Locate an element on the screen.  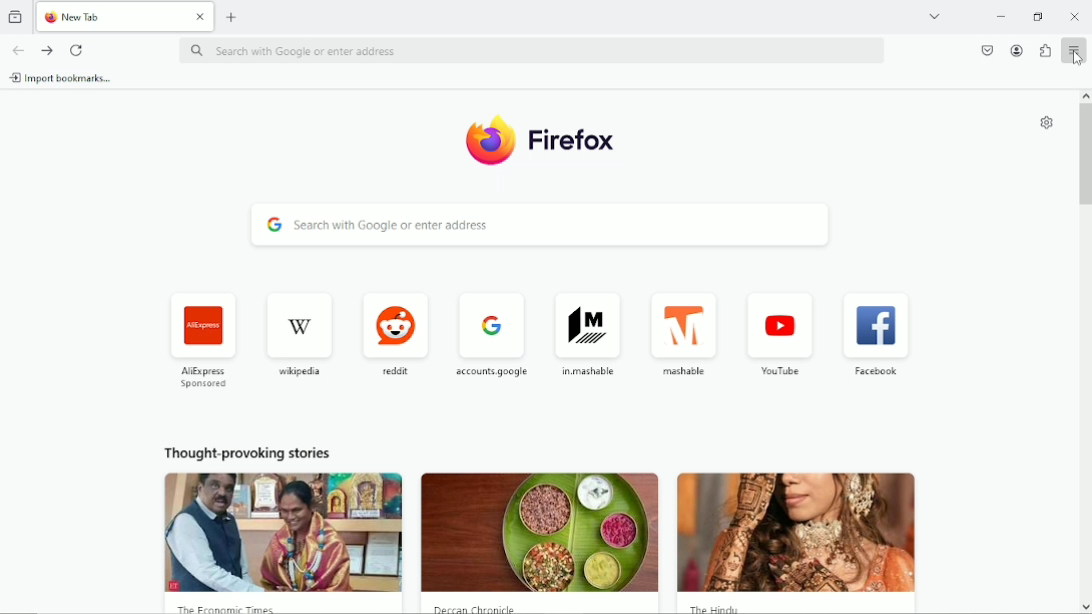
the economic times image is located at coordinates (281, 534).